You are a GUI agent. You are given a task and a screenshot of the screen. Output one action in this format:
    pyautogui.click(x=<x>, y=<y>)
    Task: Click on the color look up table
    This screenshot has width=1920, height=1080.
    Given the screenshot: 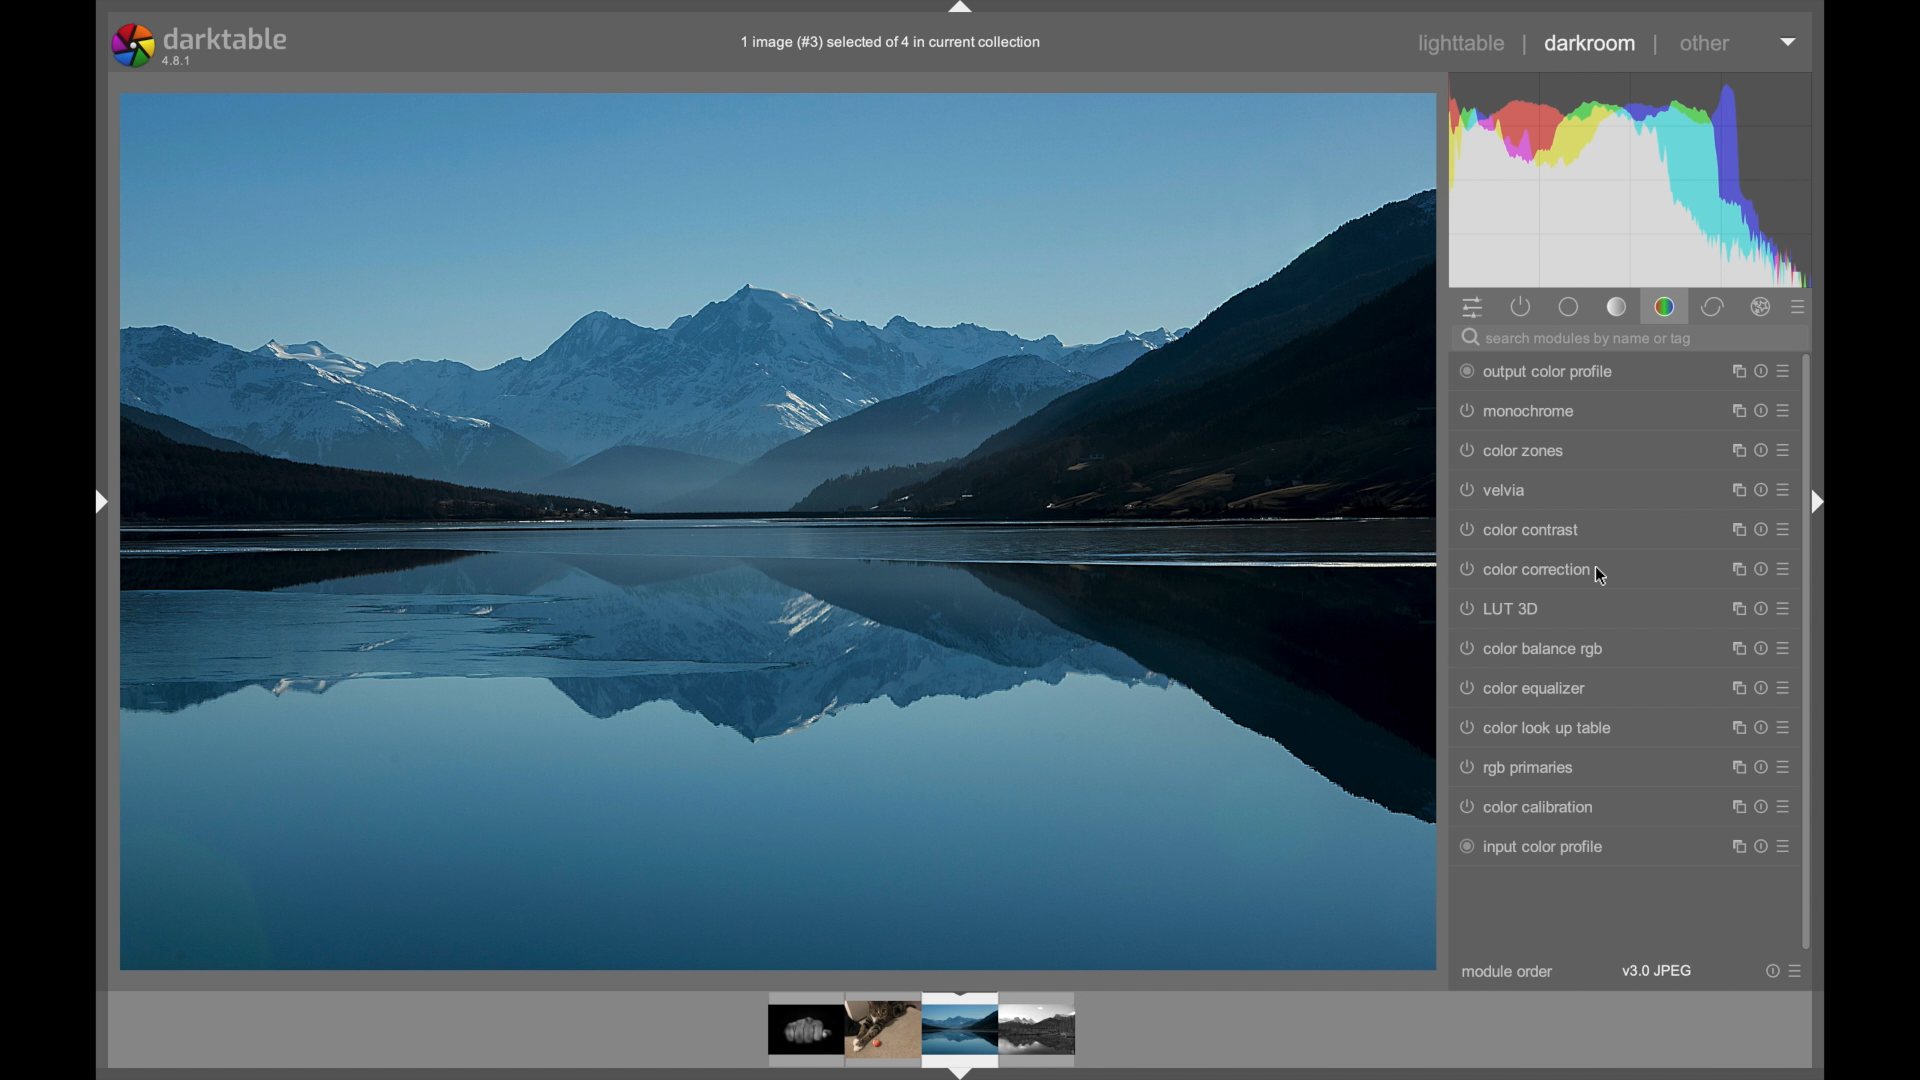 What is the action you would take?
    pyautogui.click(x=1536, y=728)
    